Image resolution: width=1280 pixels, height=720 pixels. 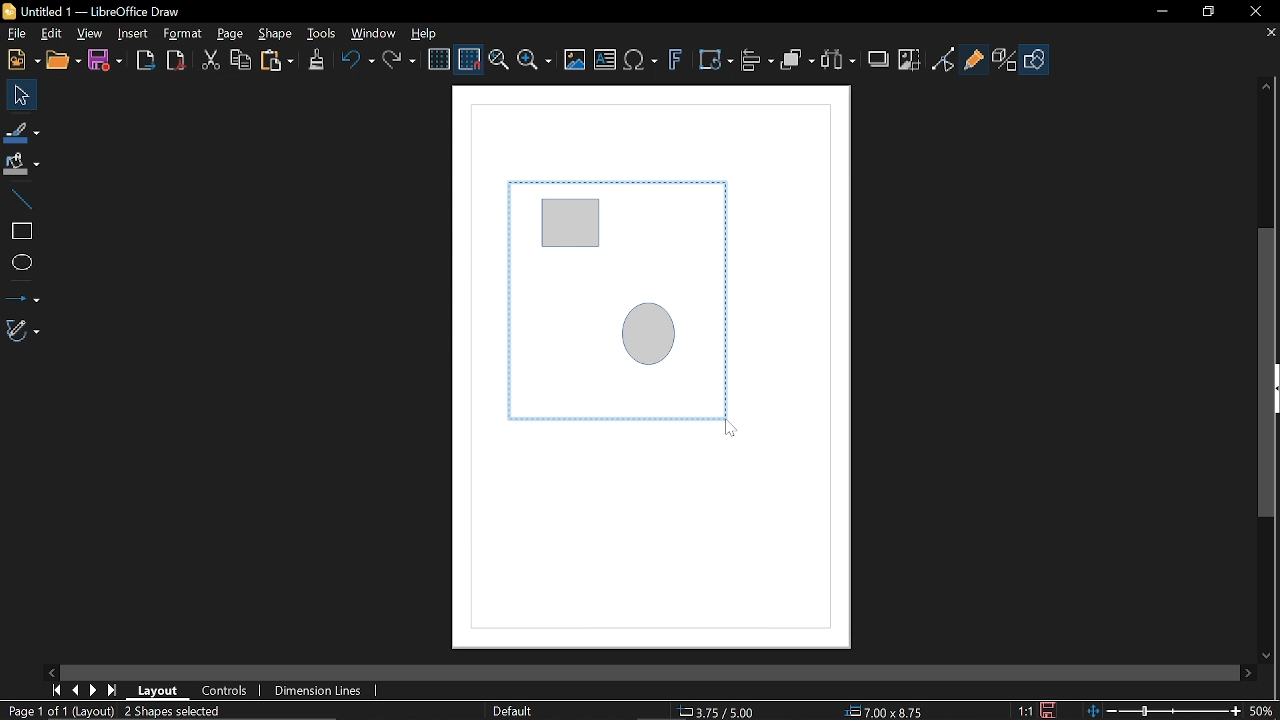 I want to click on Display grid, so click(x=439, y=59).